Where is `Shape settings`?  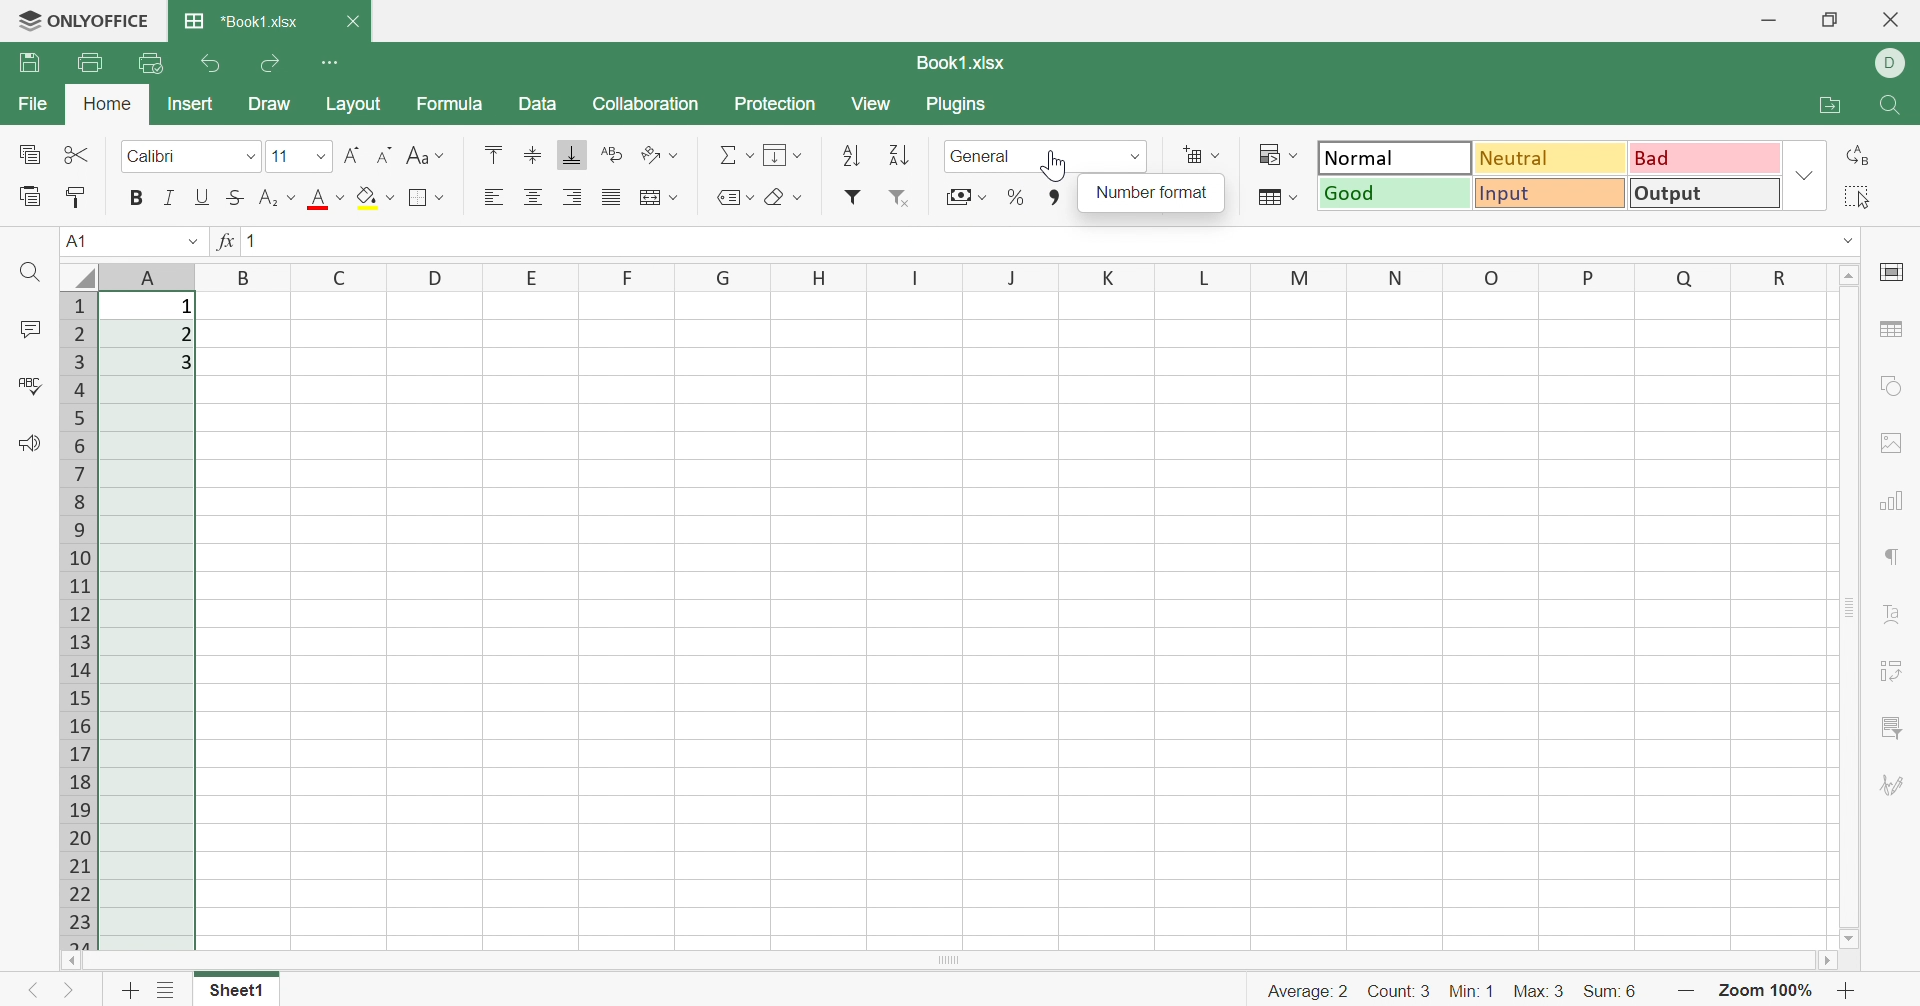 Shape settings is located at coordinates (1891, 387).